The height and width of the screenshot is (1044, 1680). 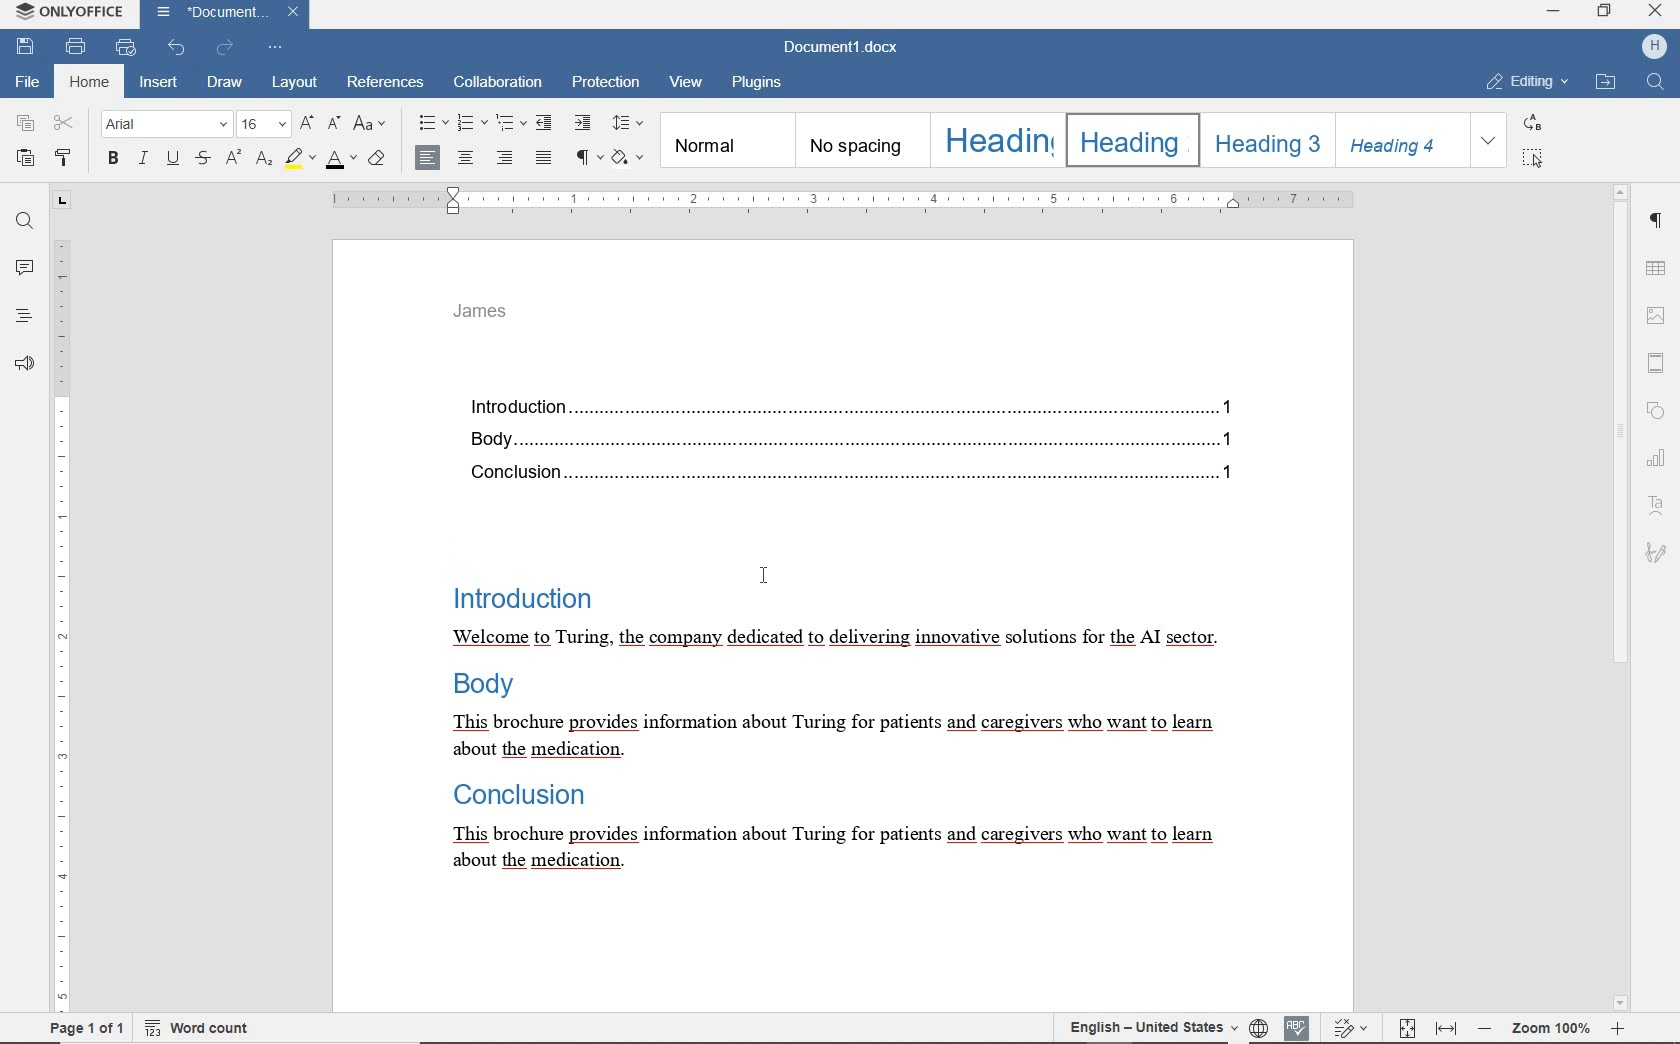 I want to click on normal, so click(x=726, y=139).